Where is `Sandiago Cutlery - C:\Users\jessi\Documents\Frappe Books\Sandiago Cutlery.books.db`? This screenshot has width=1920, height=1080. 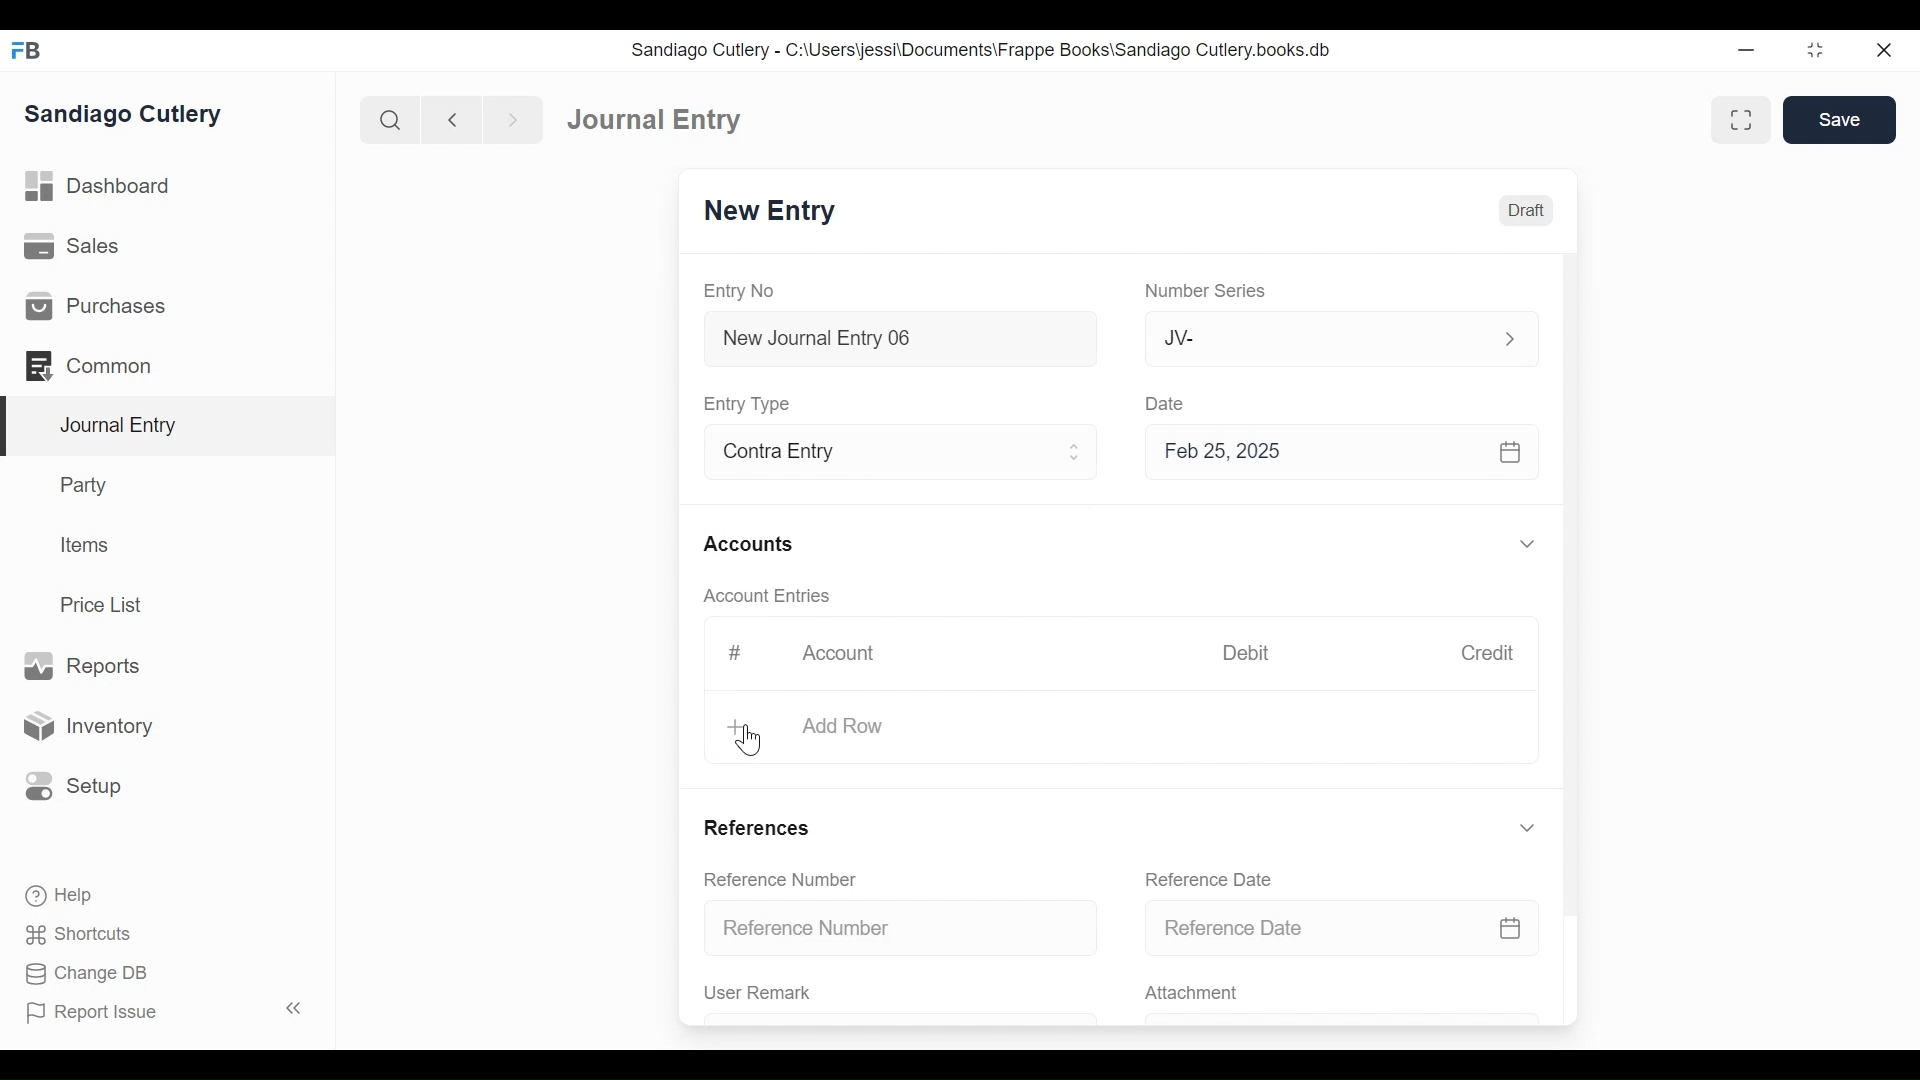 Sandiago Cutlery - C:\Users\jessi\Documents\Frappe Books\Sandiago Cutlery.books.db is located at coordinates (982, 50).